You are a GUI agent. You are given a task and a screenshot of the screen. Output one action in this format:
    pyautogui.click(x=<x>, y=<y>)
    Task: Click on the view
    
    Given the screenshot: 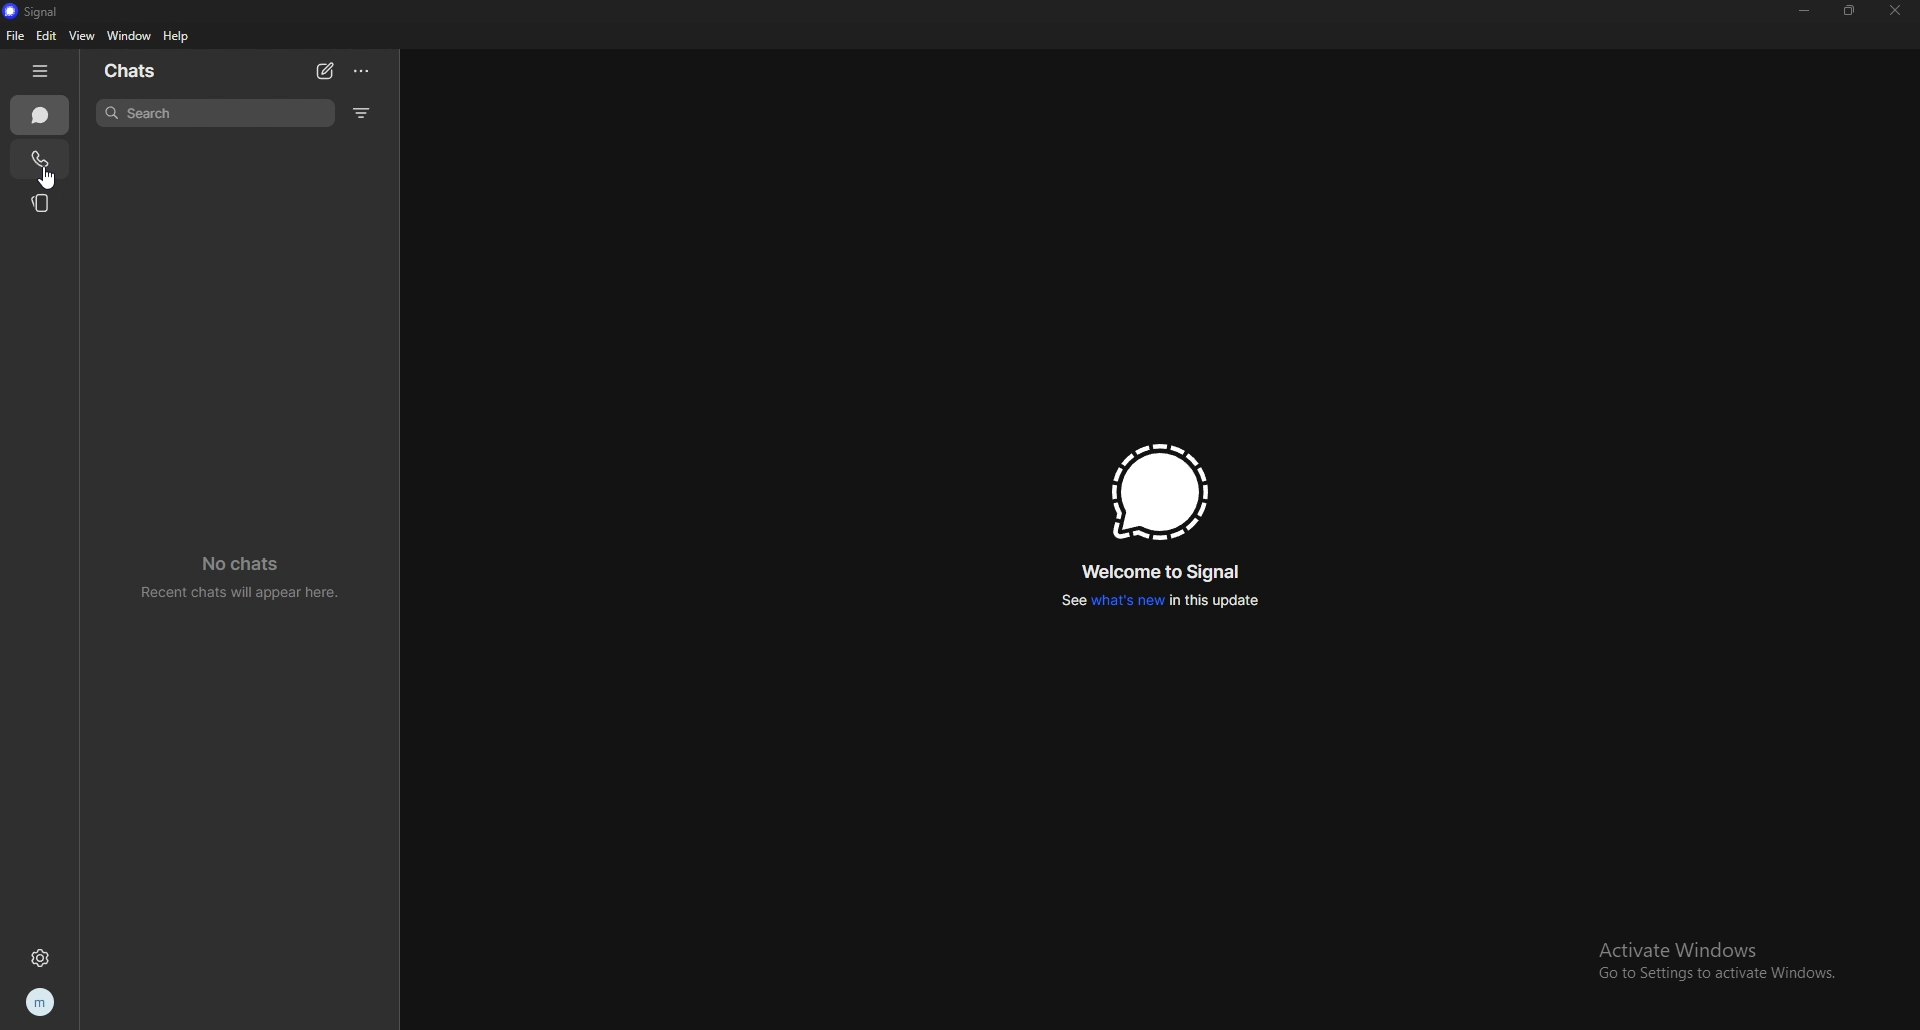 What is the action you would take?
    pyautogui.click(x=84, y=35)
    